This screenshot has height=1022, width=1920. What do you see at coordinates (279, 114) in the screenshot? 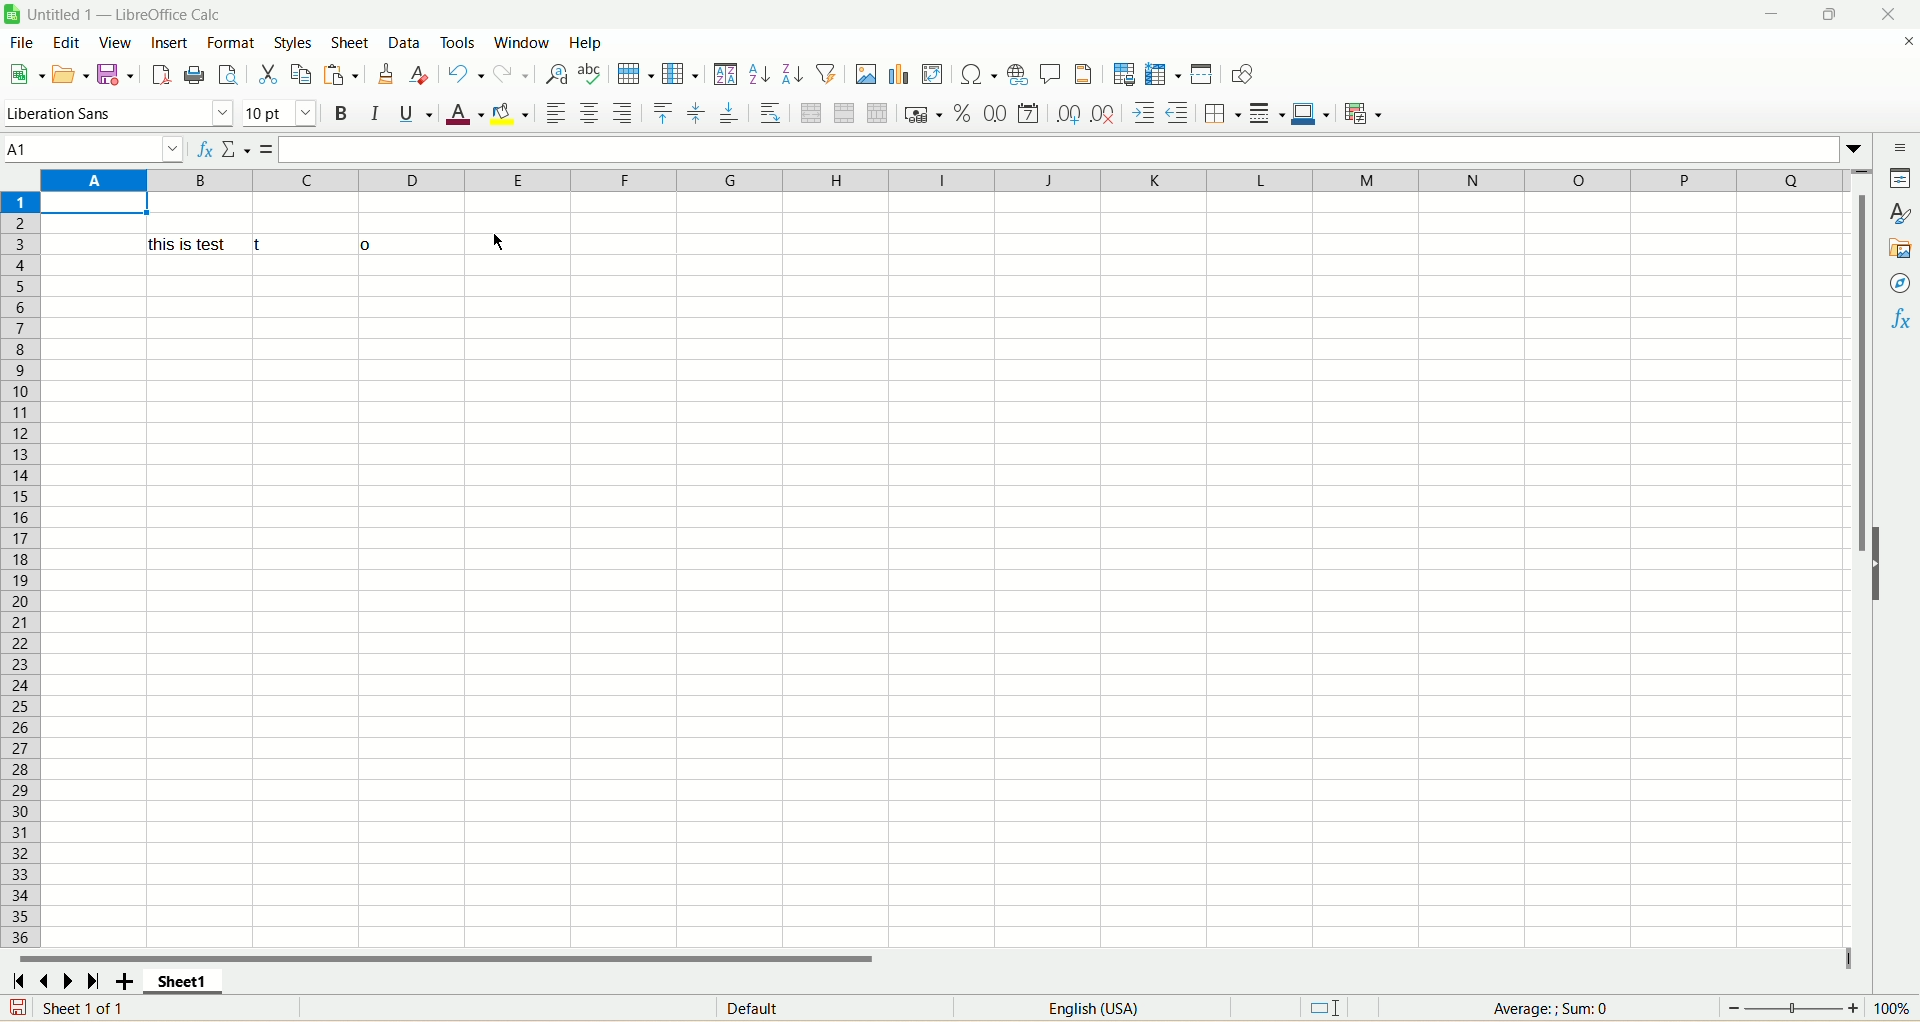
I see `font size` at bounding box center [279, 114].